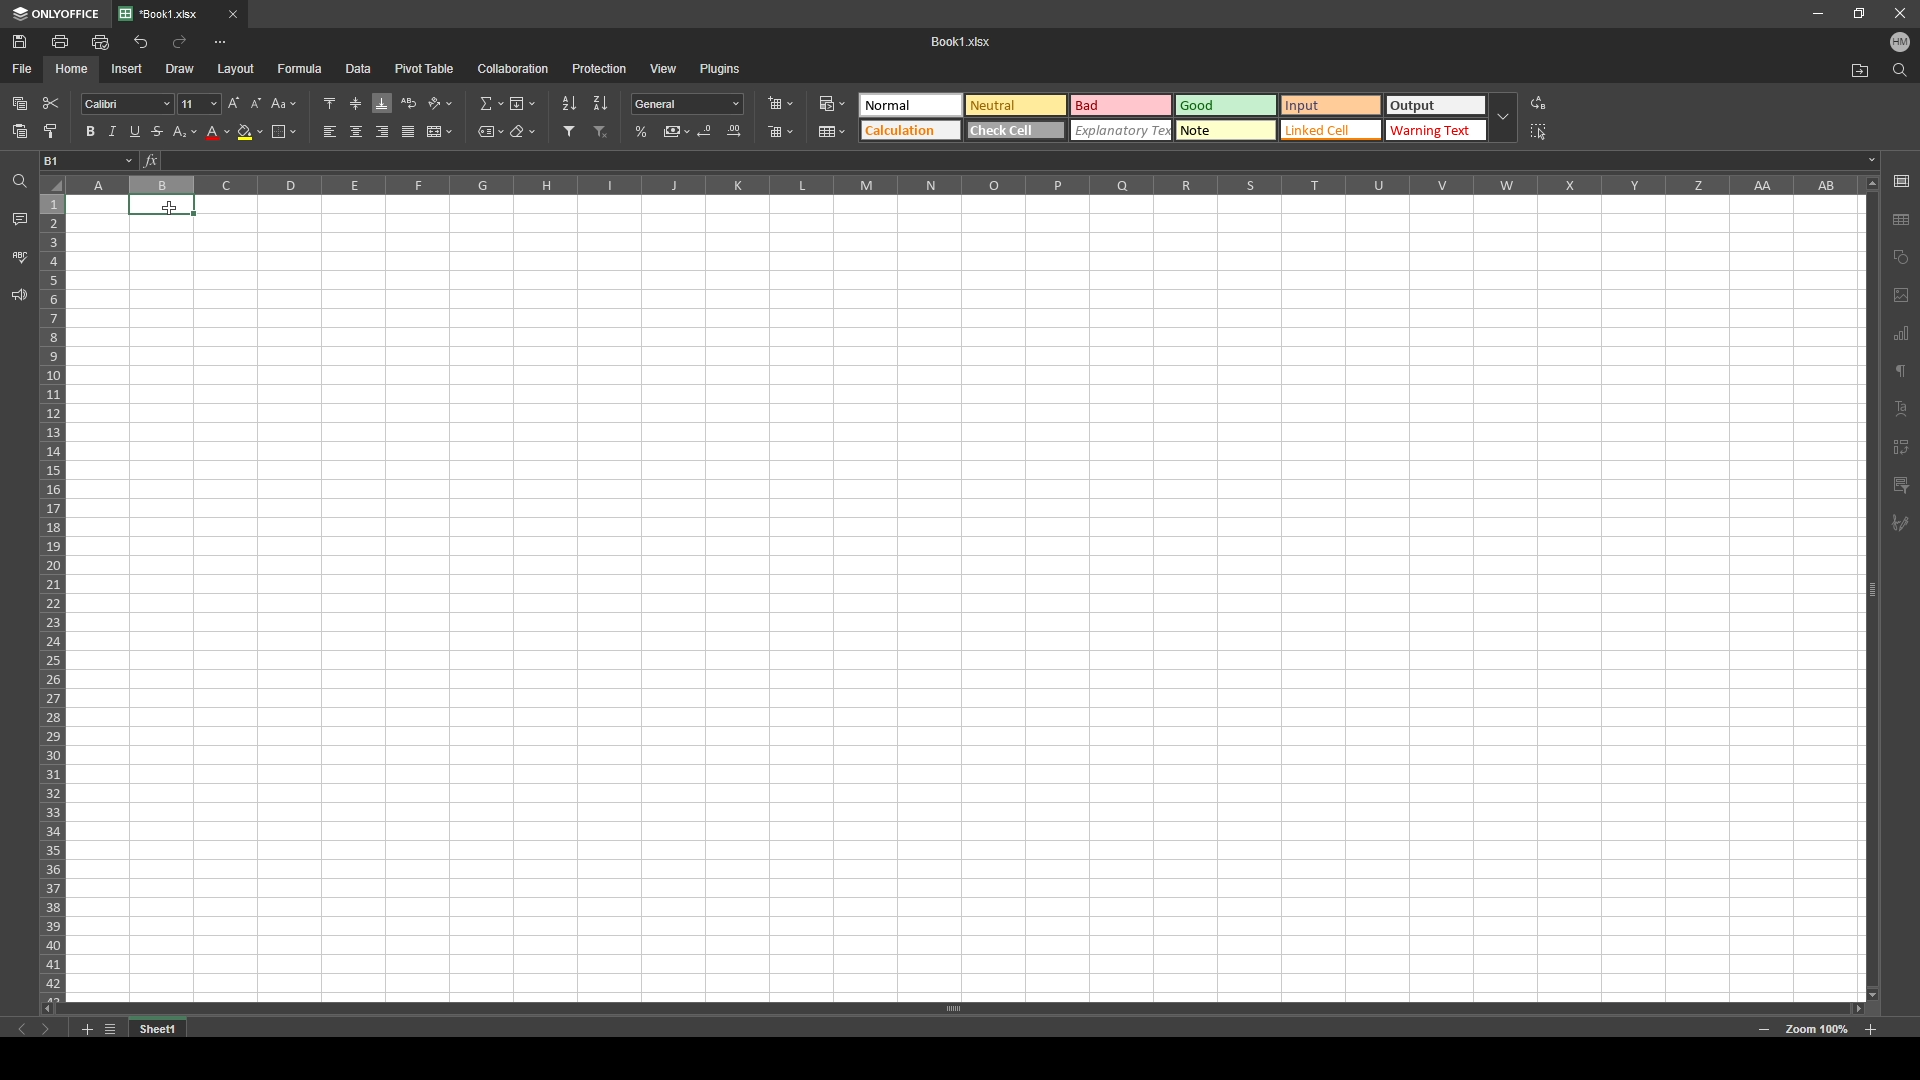 This screenshot has width=1920, height=1080. I want to click on named ranges, so click(491, 130).